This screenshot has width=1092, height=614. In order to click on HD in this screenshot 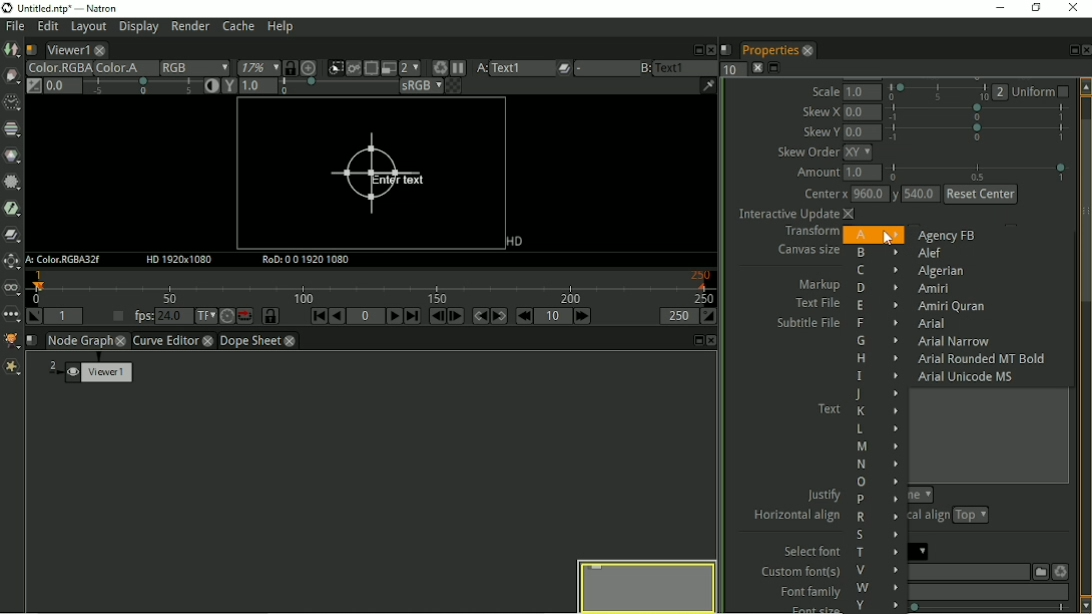, I will do `click(181, 260)`.